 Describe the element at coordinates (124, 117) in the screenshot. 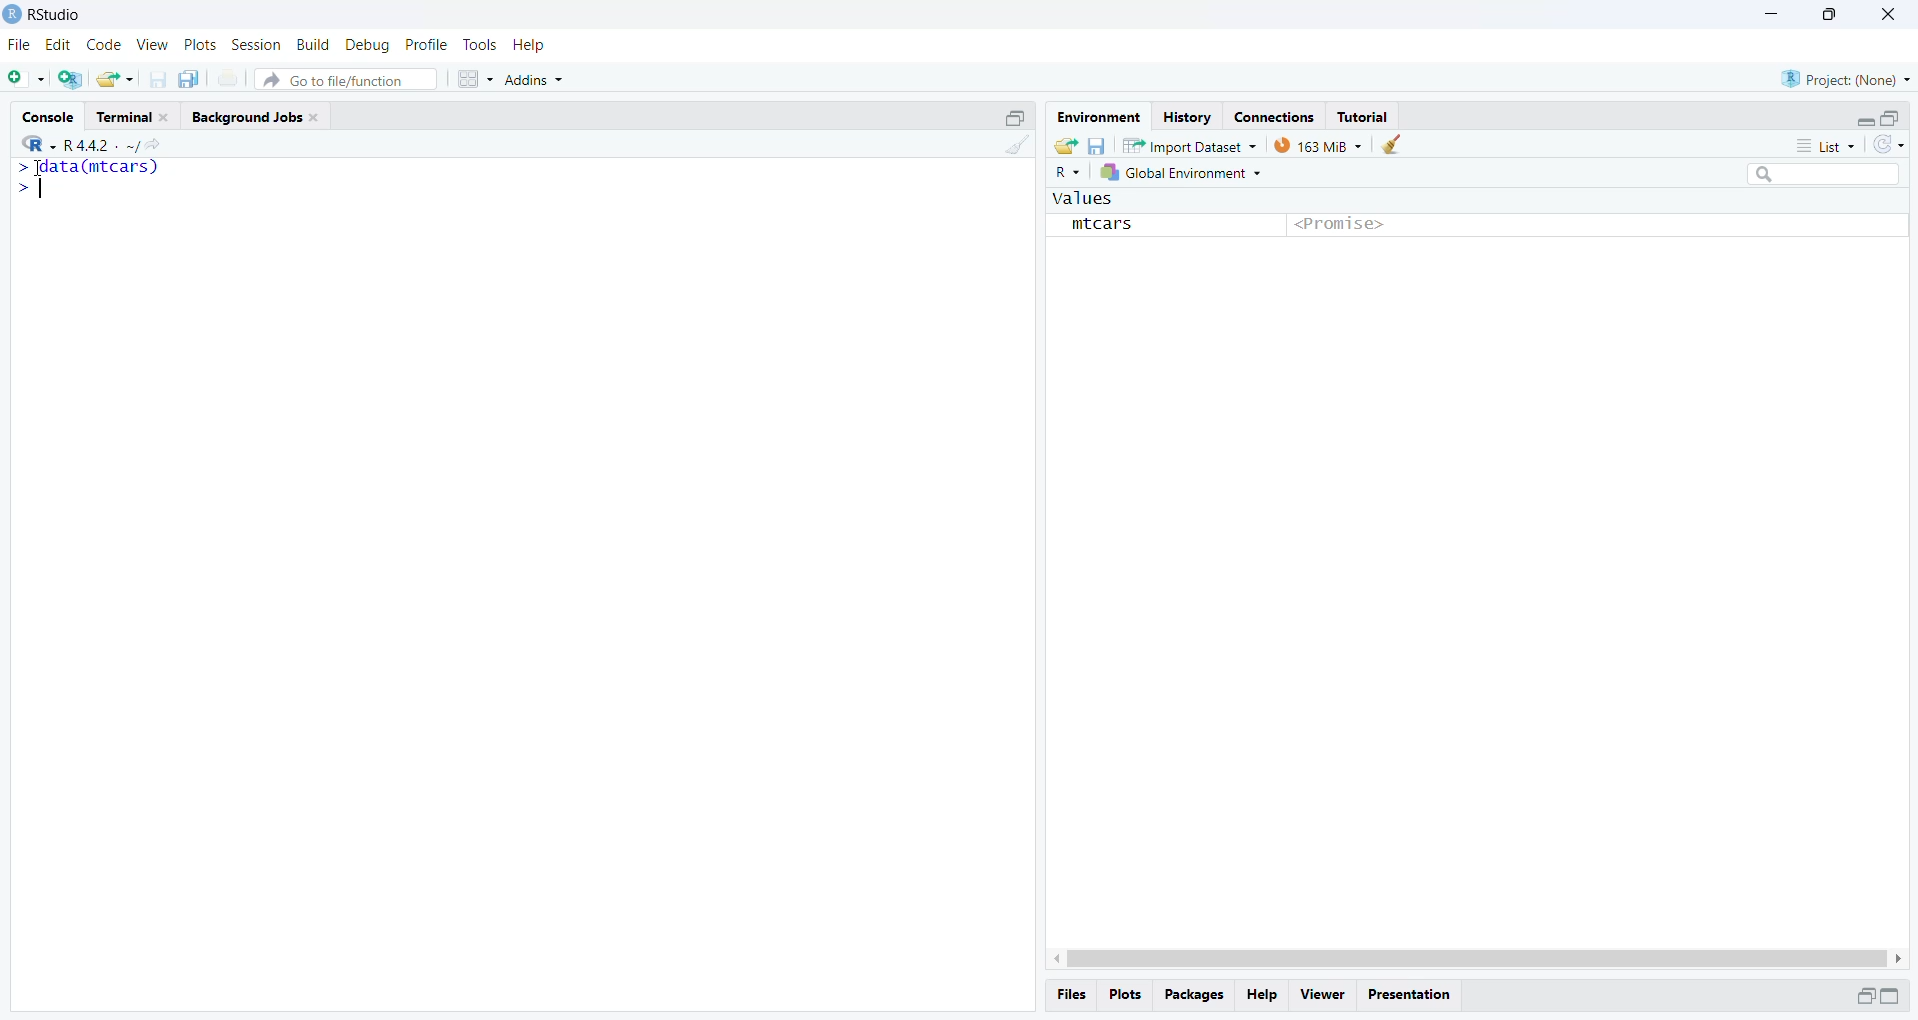

I see `Terminal` at that location.